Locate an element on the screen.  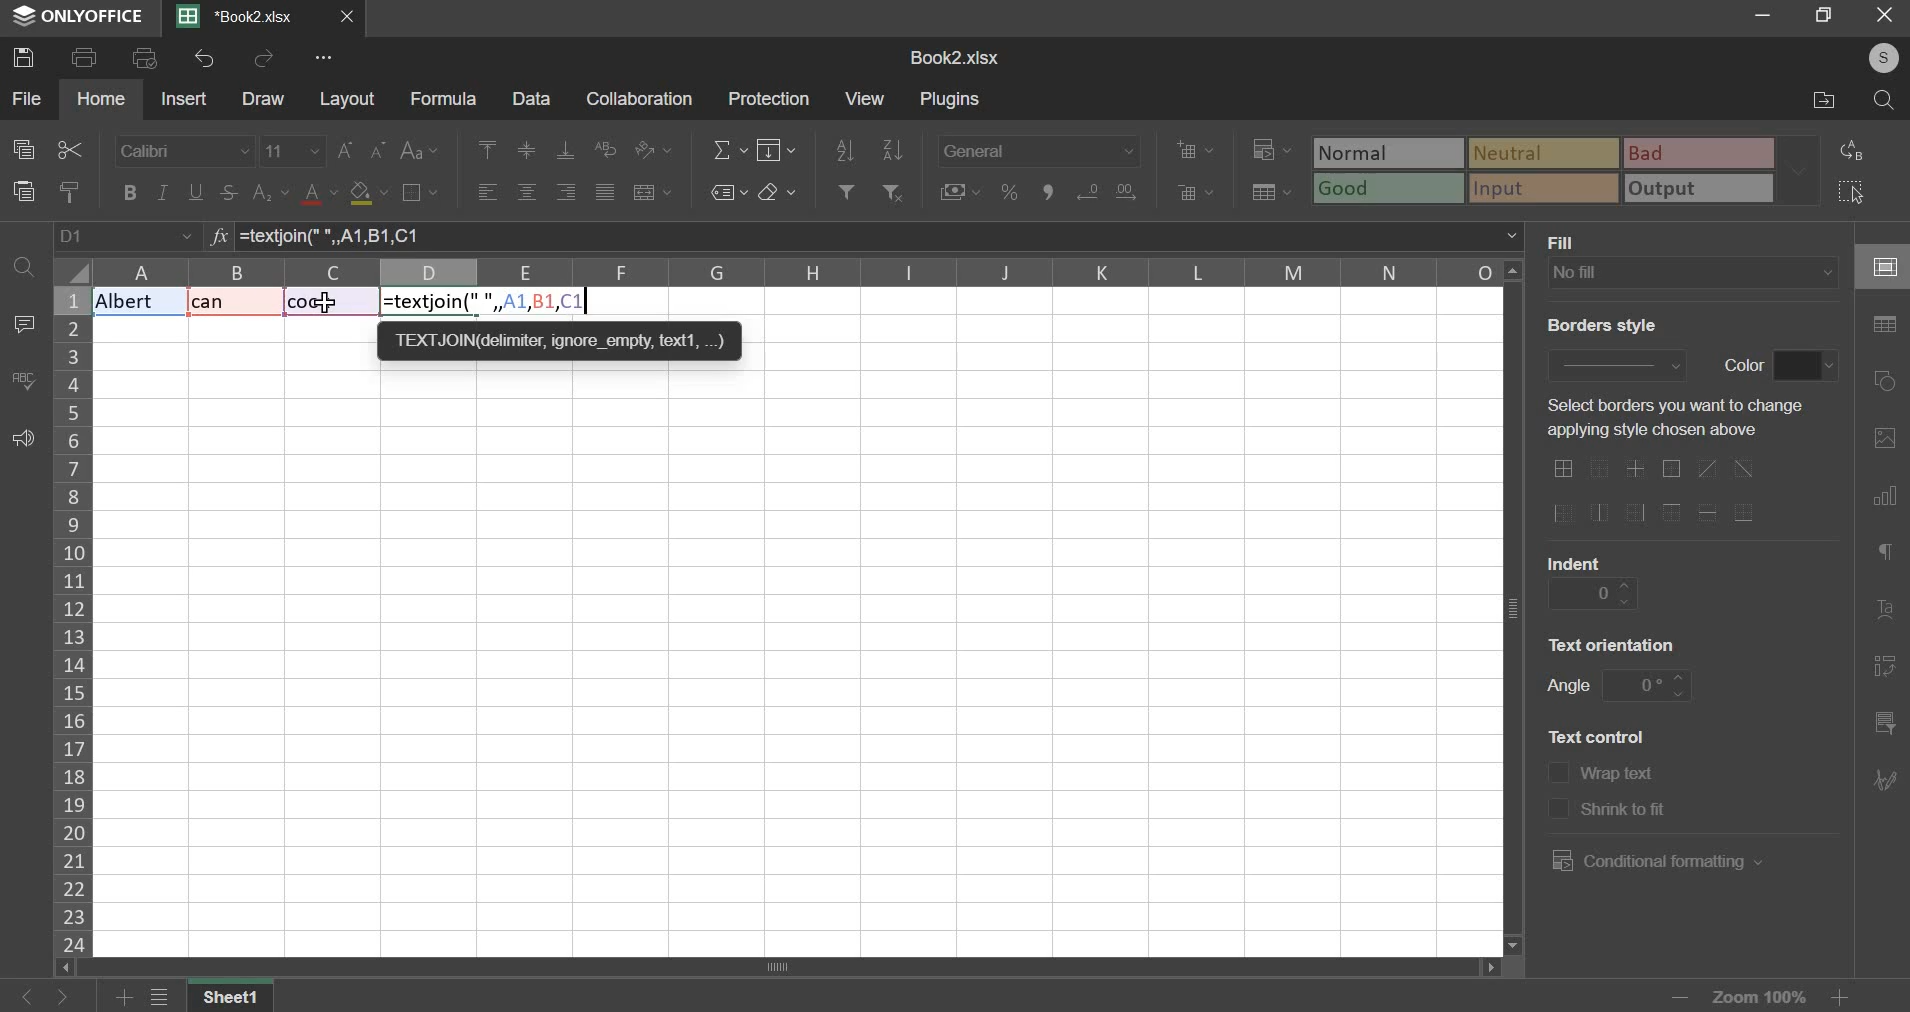
protection is located at coordinates (773, 98).